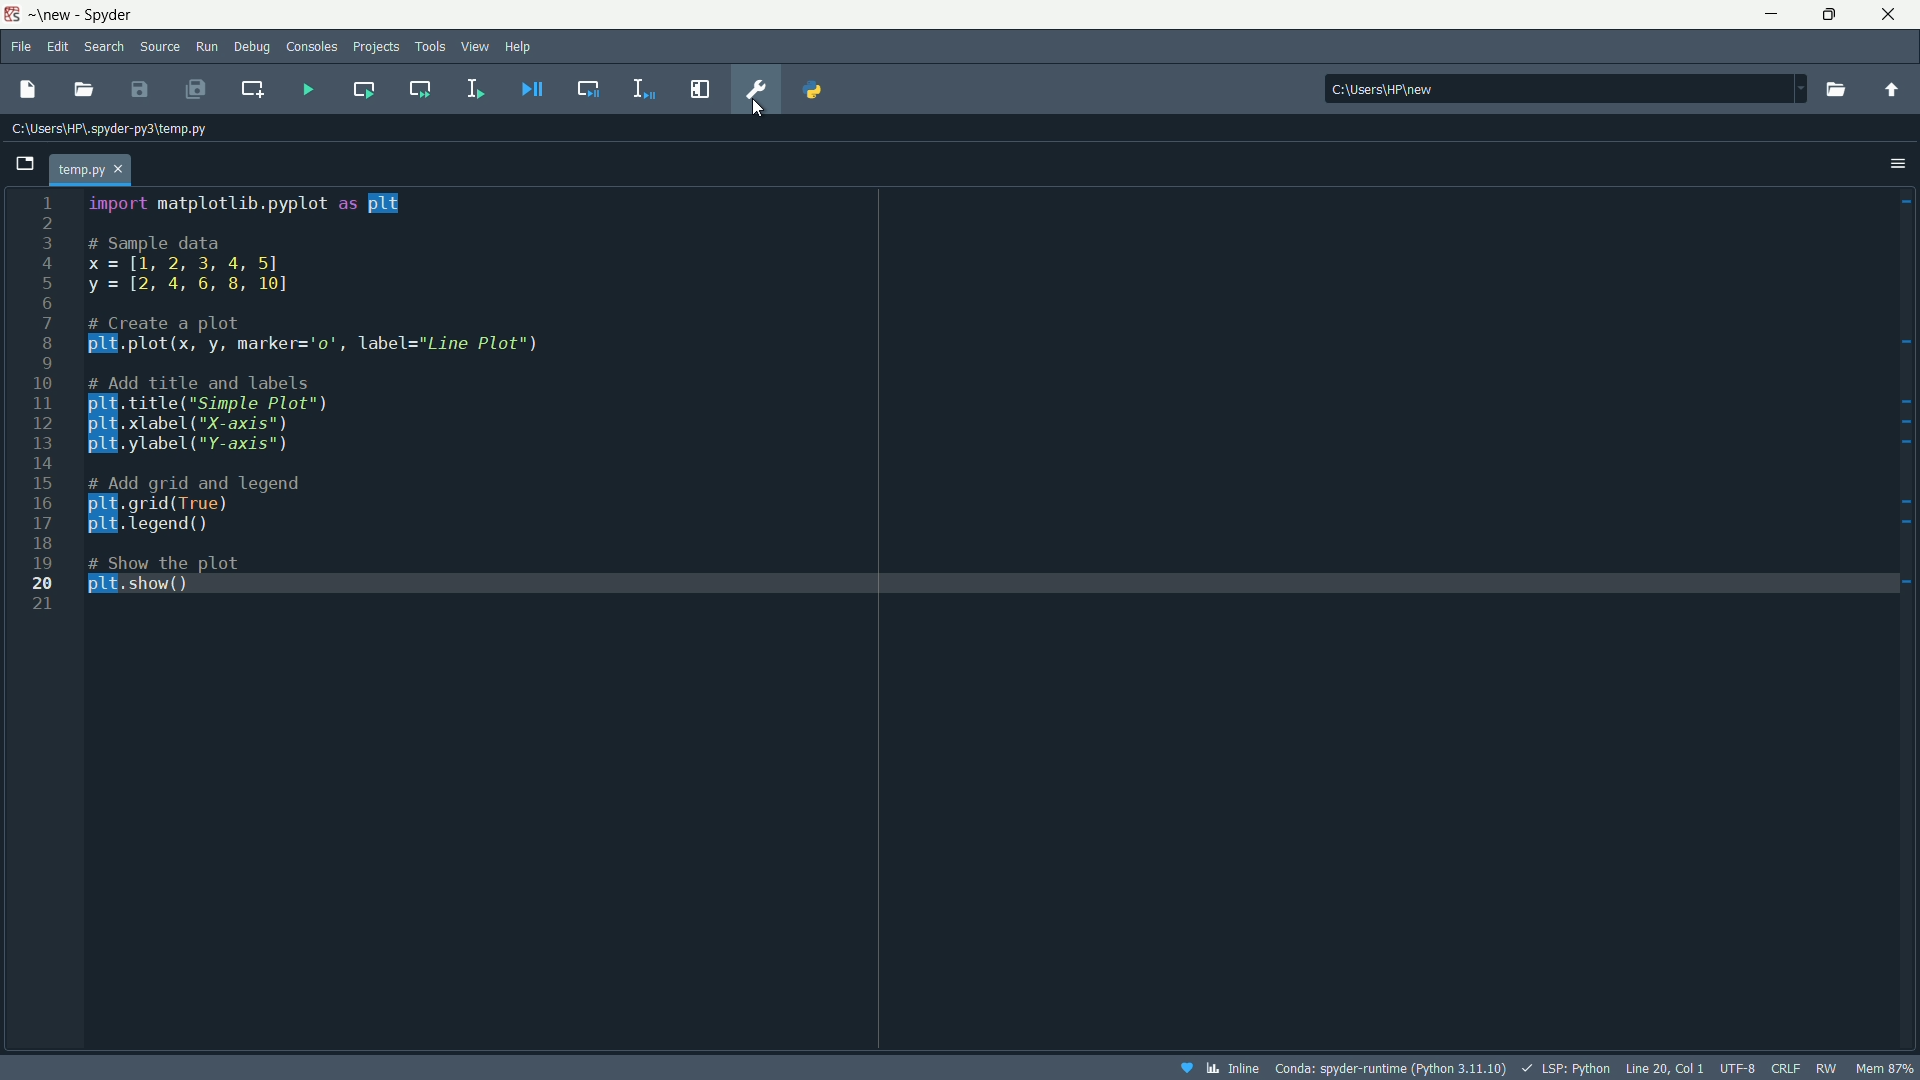 The height and width of the screenshot is (1080, 1920). I want to click on inline, so click(1217, 1068).